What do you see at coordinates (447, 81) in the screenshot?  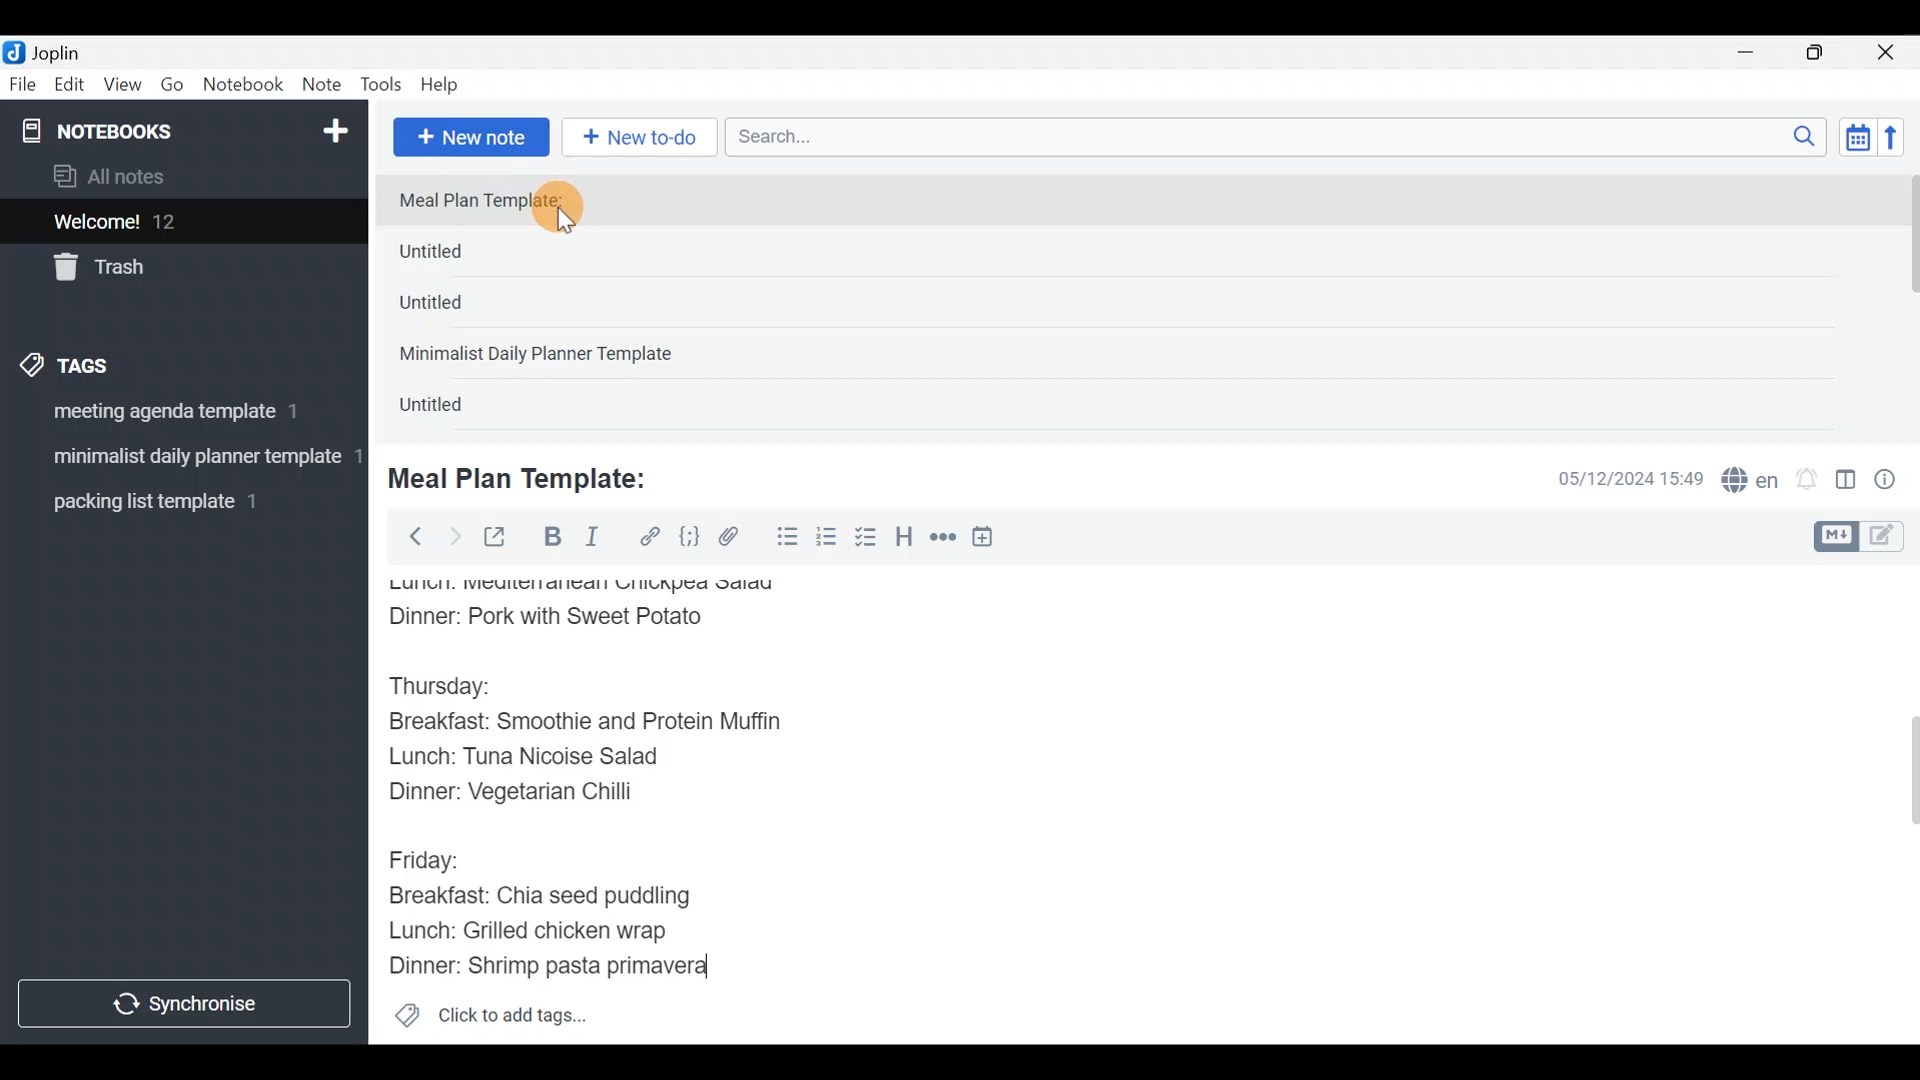 I see `Help` at bounding box center [447, 81].